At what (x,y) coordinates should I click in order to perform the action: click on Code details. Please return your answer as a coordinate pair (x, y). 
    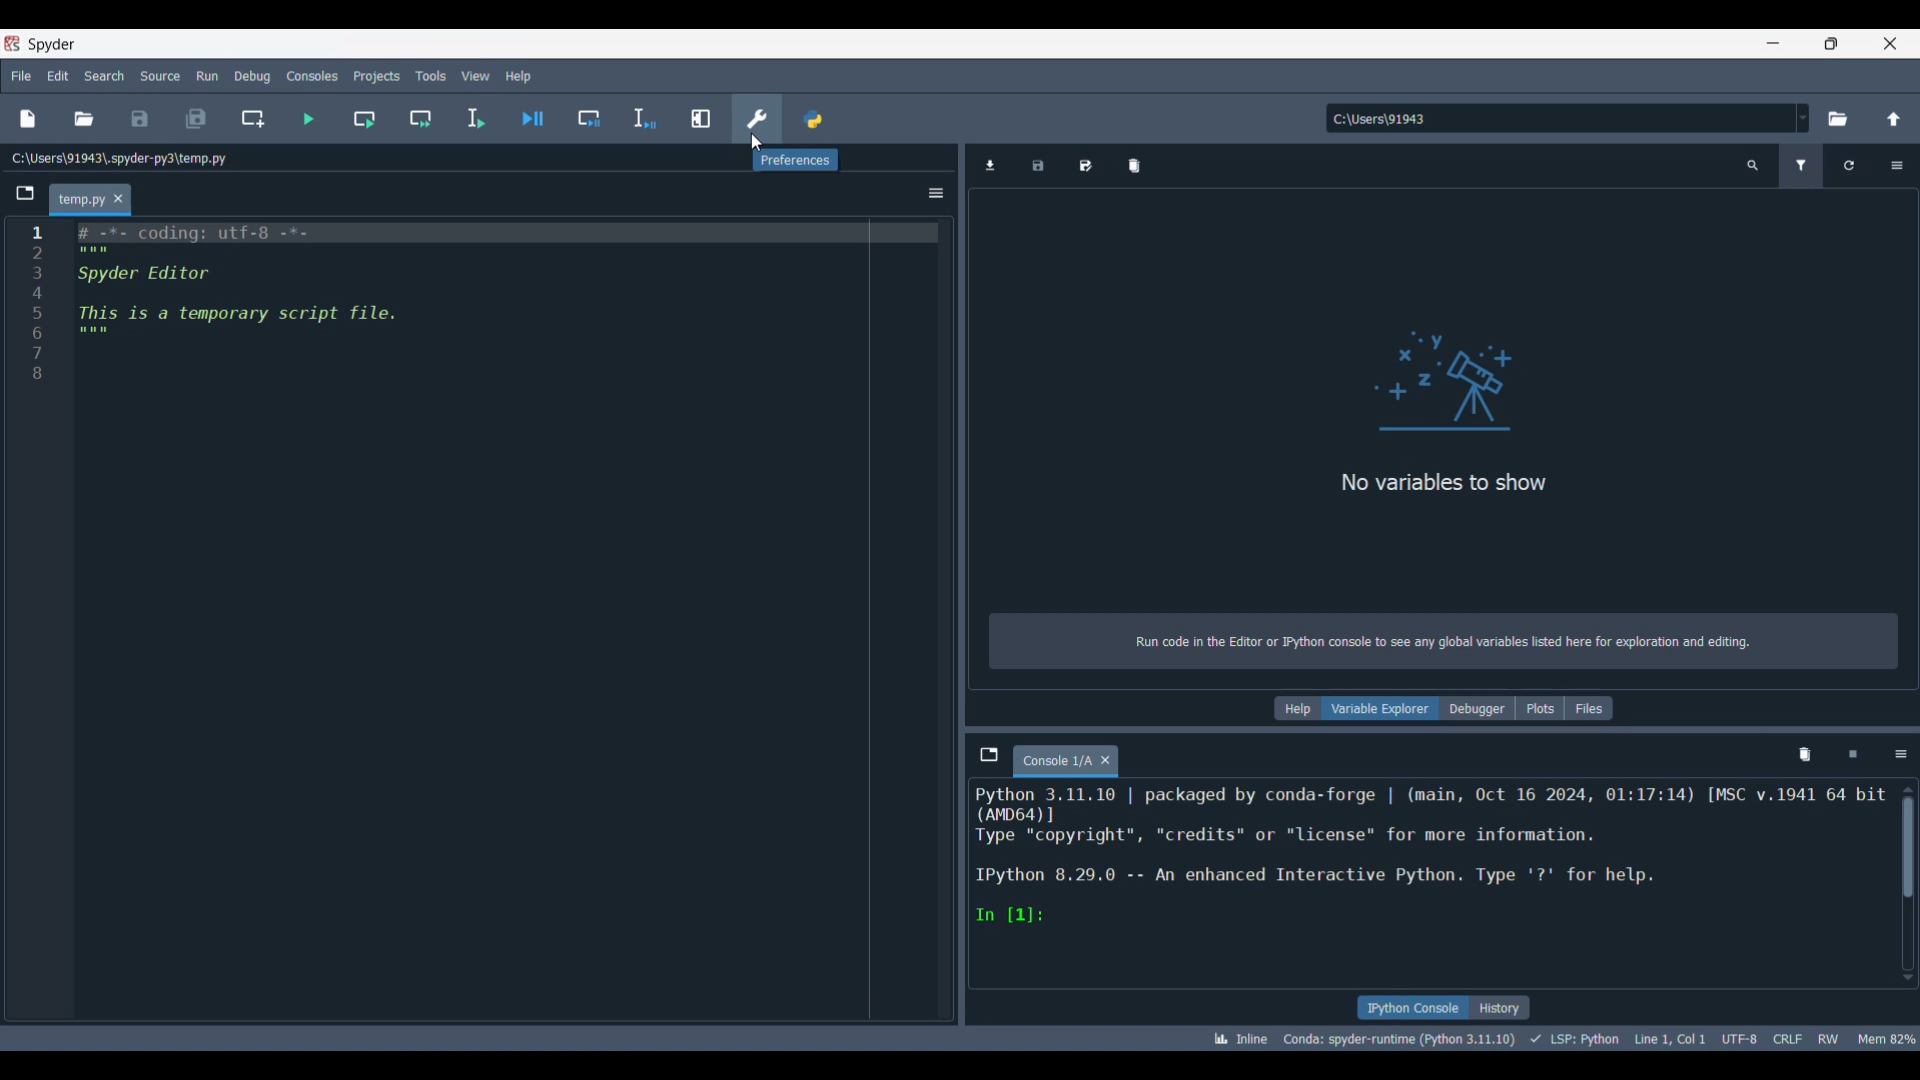
    Looking at the image, I should click on (1564, 1039).